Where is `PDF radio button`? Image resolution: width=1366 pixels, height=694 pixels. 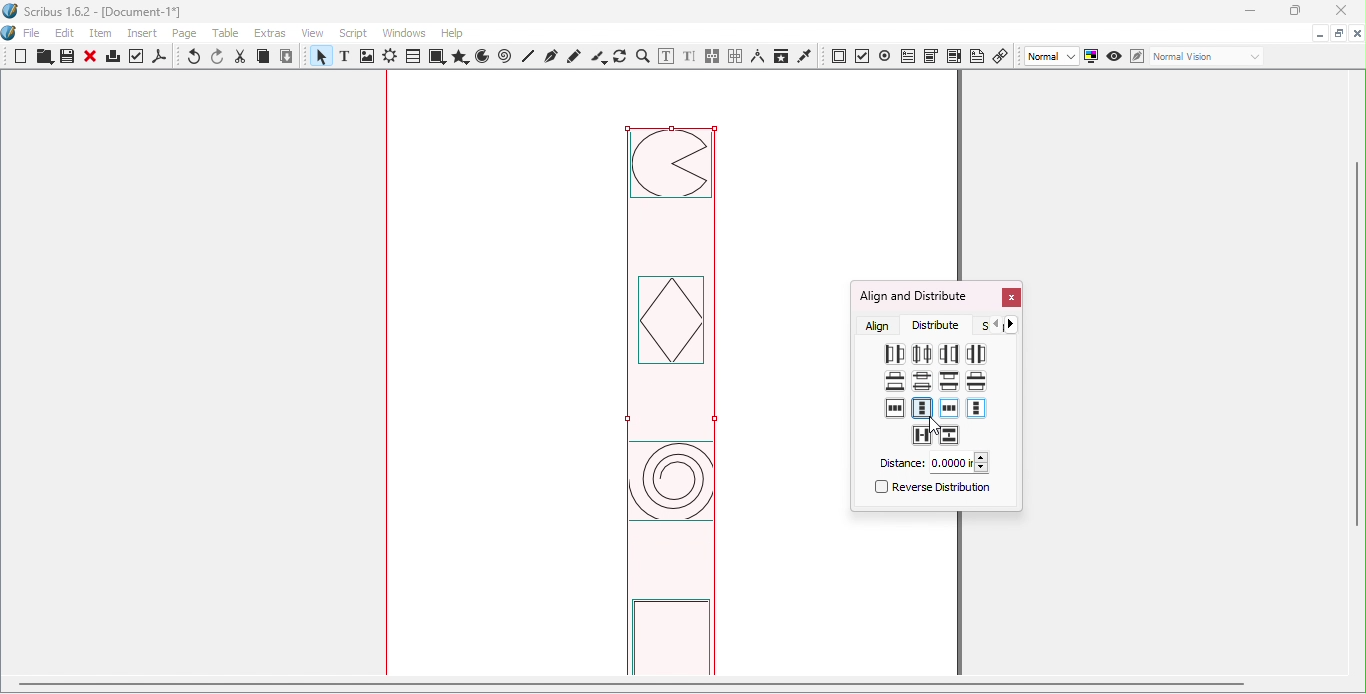 PDF radio button is located at coordinates (885, 55).